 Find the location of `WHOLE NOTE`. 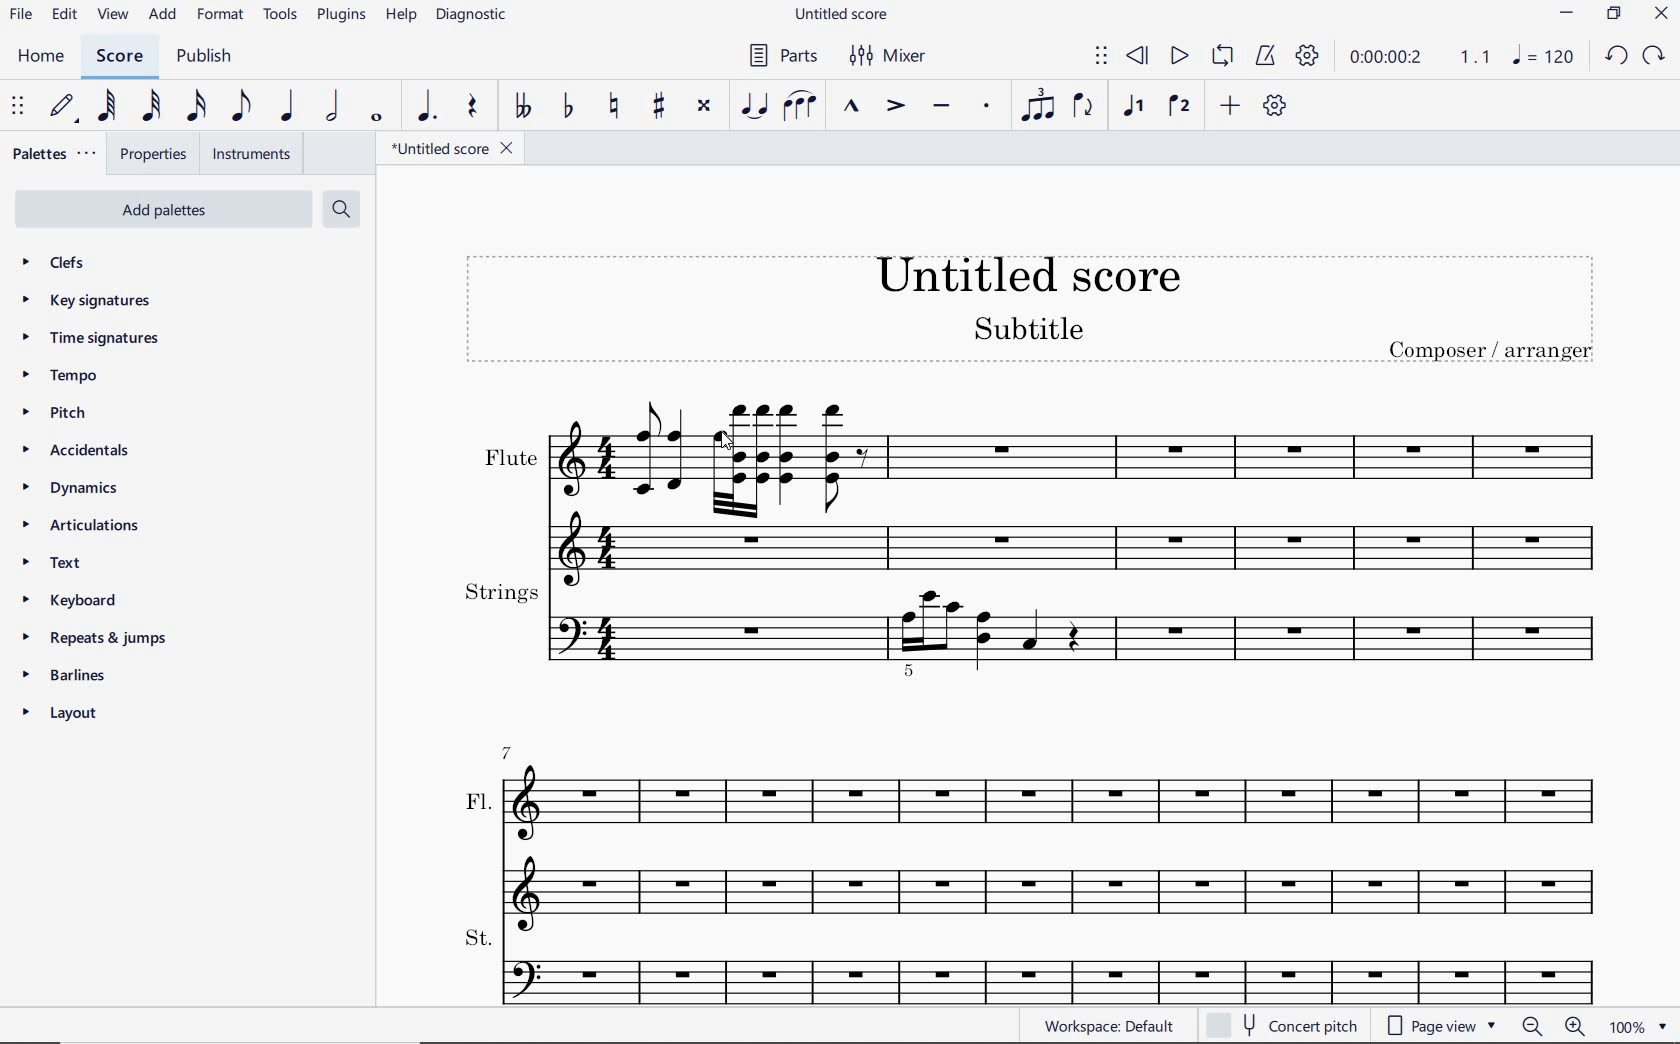

WHOLE NOTE is located at coordinates (377, 116).